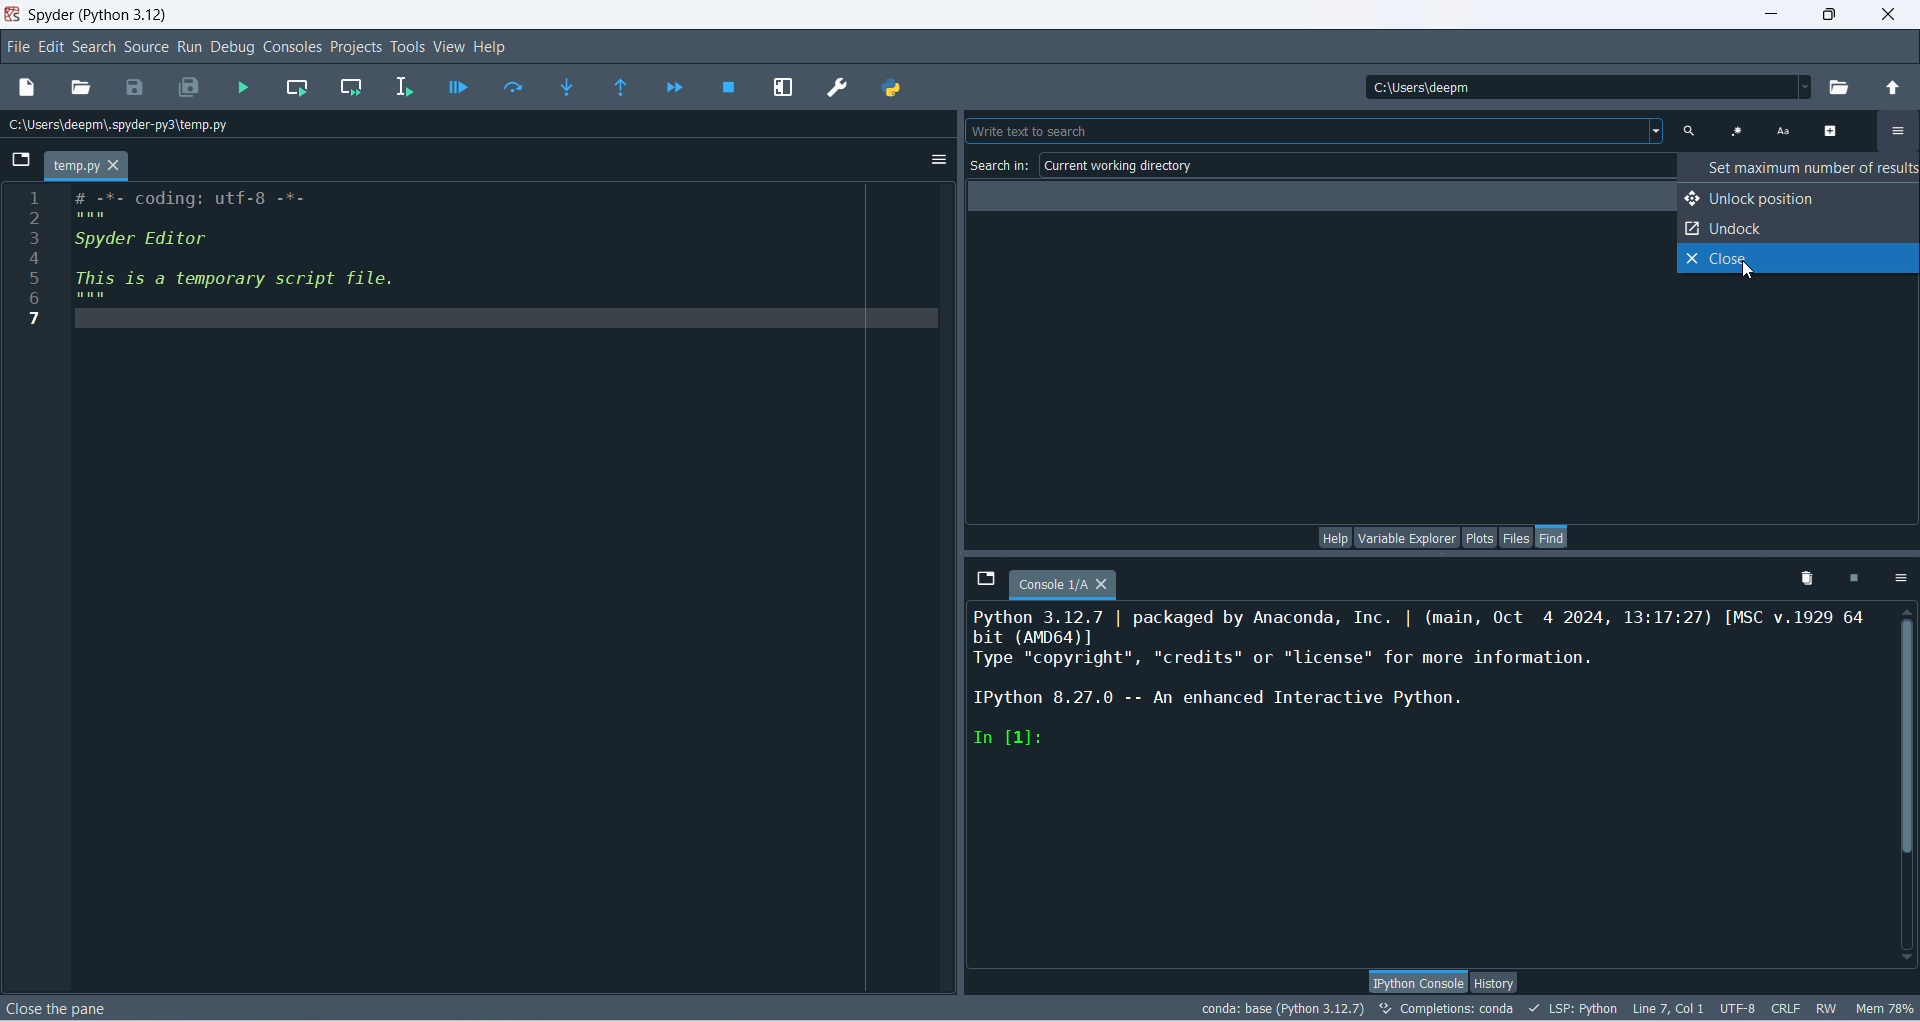 The height and width of the screenshot is (1022, 1920). I want to click on use regular expression, so click(1735, 131).